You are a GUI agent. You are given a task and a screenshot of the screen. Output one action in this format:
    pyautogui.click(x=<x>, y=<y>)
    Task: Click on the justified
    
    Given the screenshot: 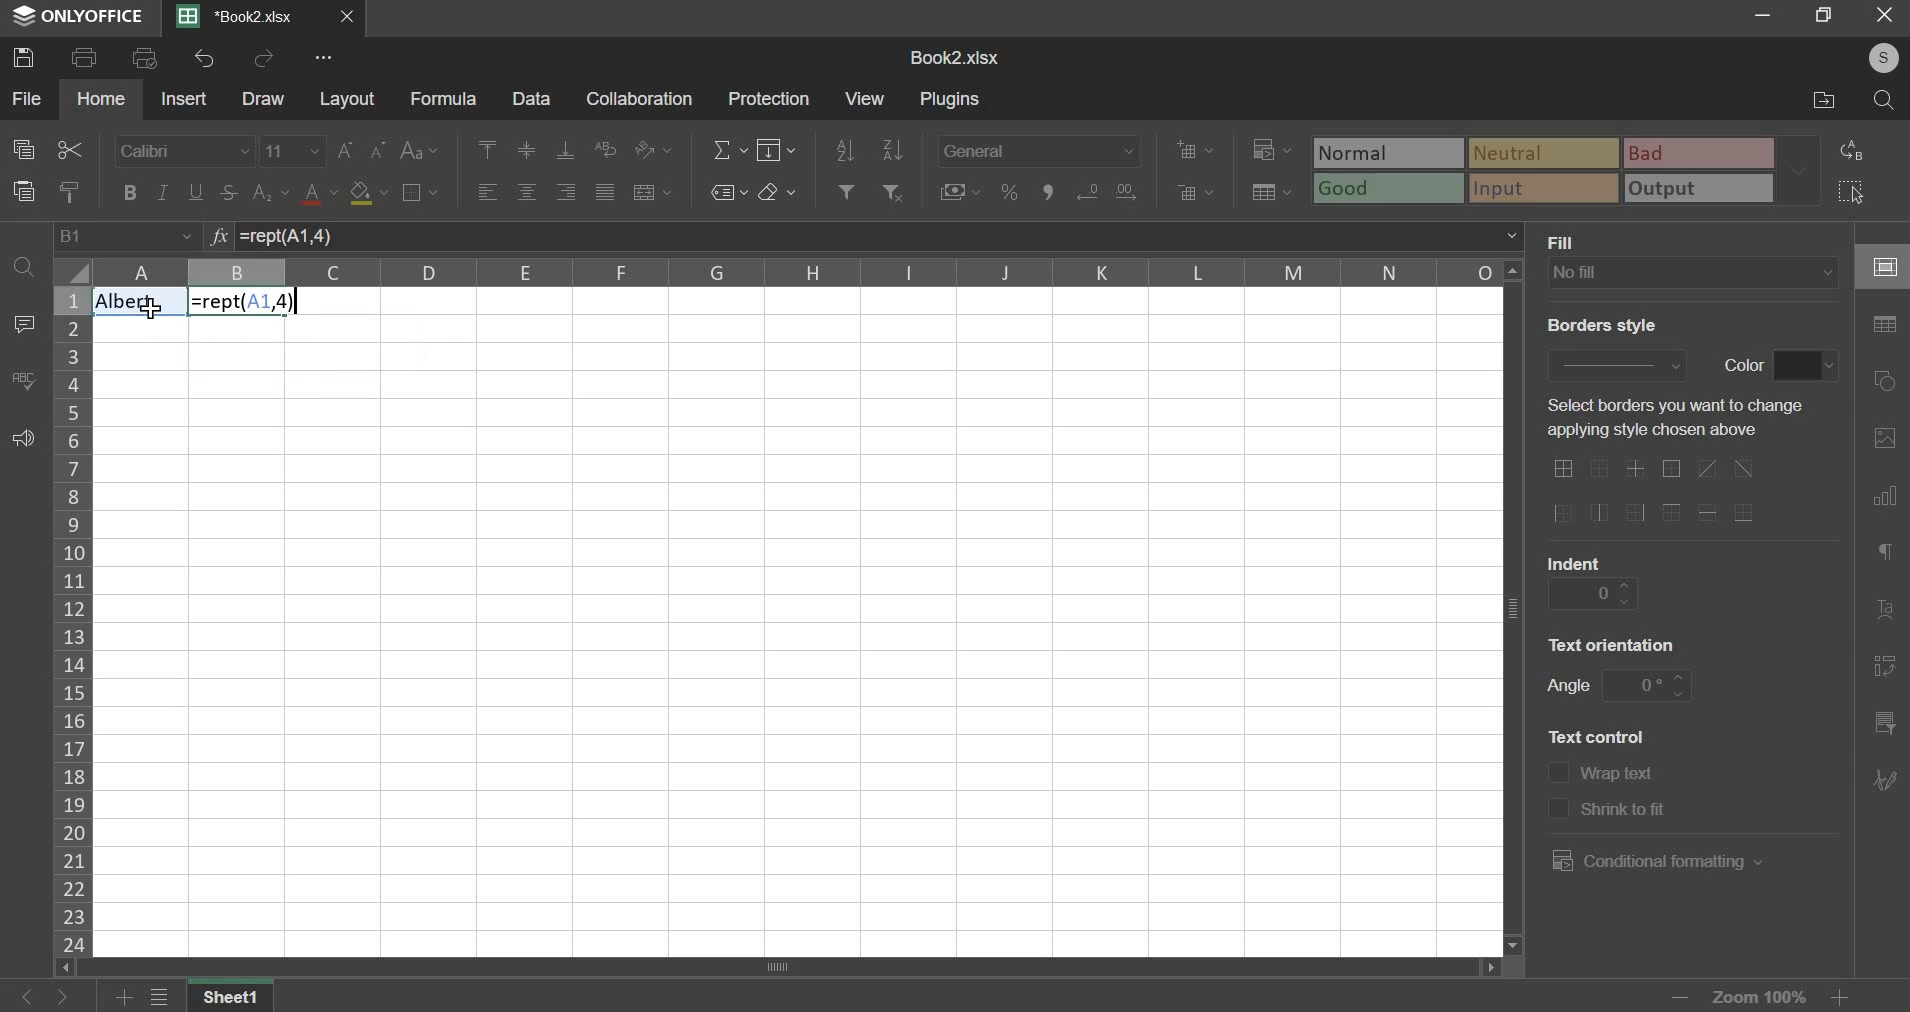 What is the action you would take?
    pyautogui.click(x=605, y=192)
    